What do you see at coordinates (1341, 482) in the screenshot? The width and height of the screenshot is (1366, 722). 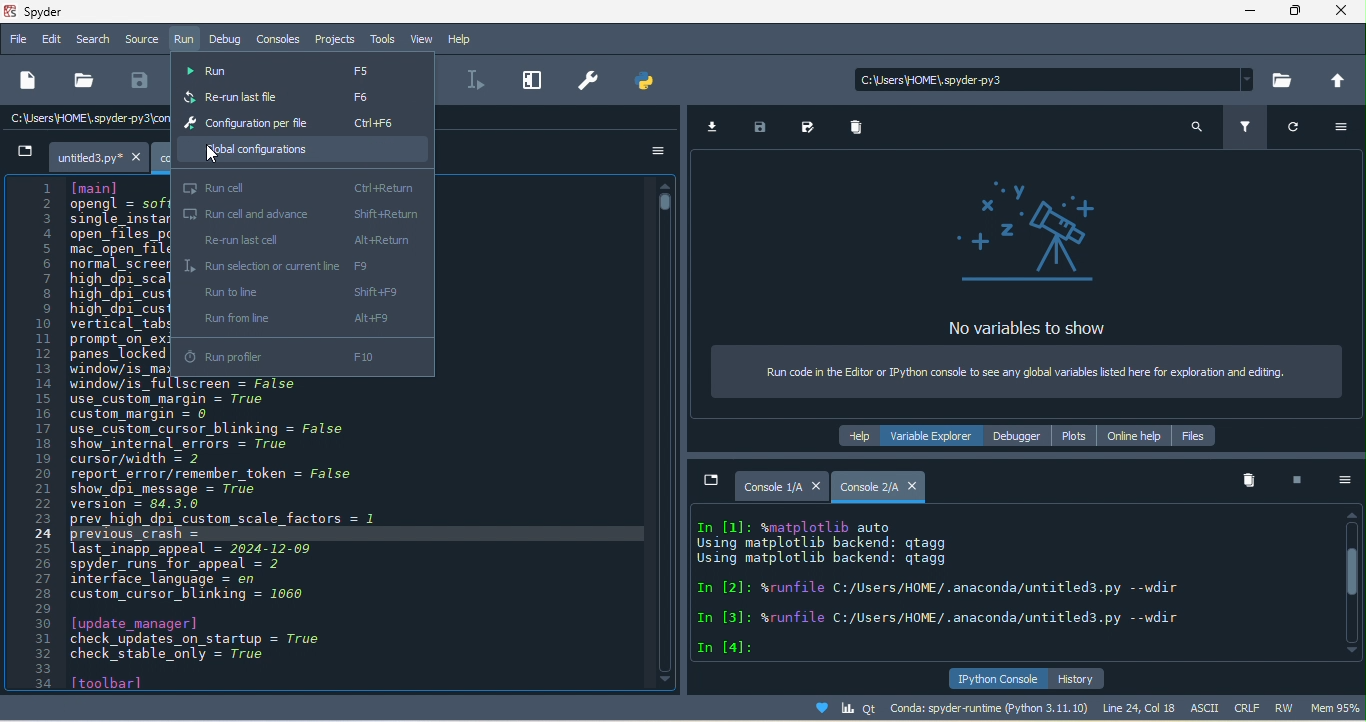 I see `option` at bounding box center [1341, 482].